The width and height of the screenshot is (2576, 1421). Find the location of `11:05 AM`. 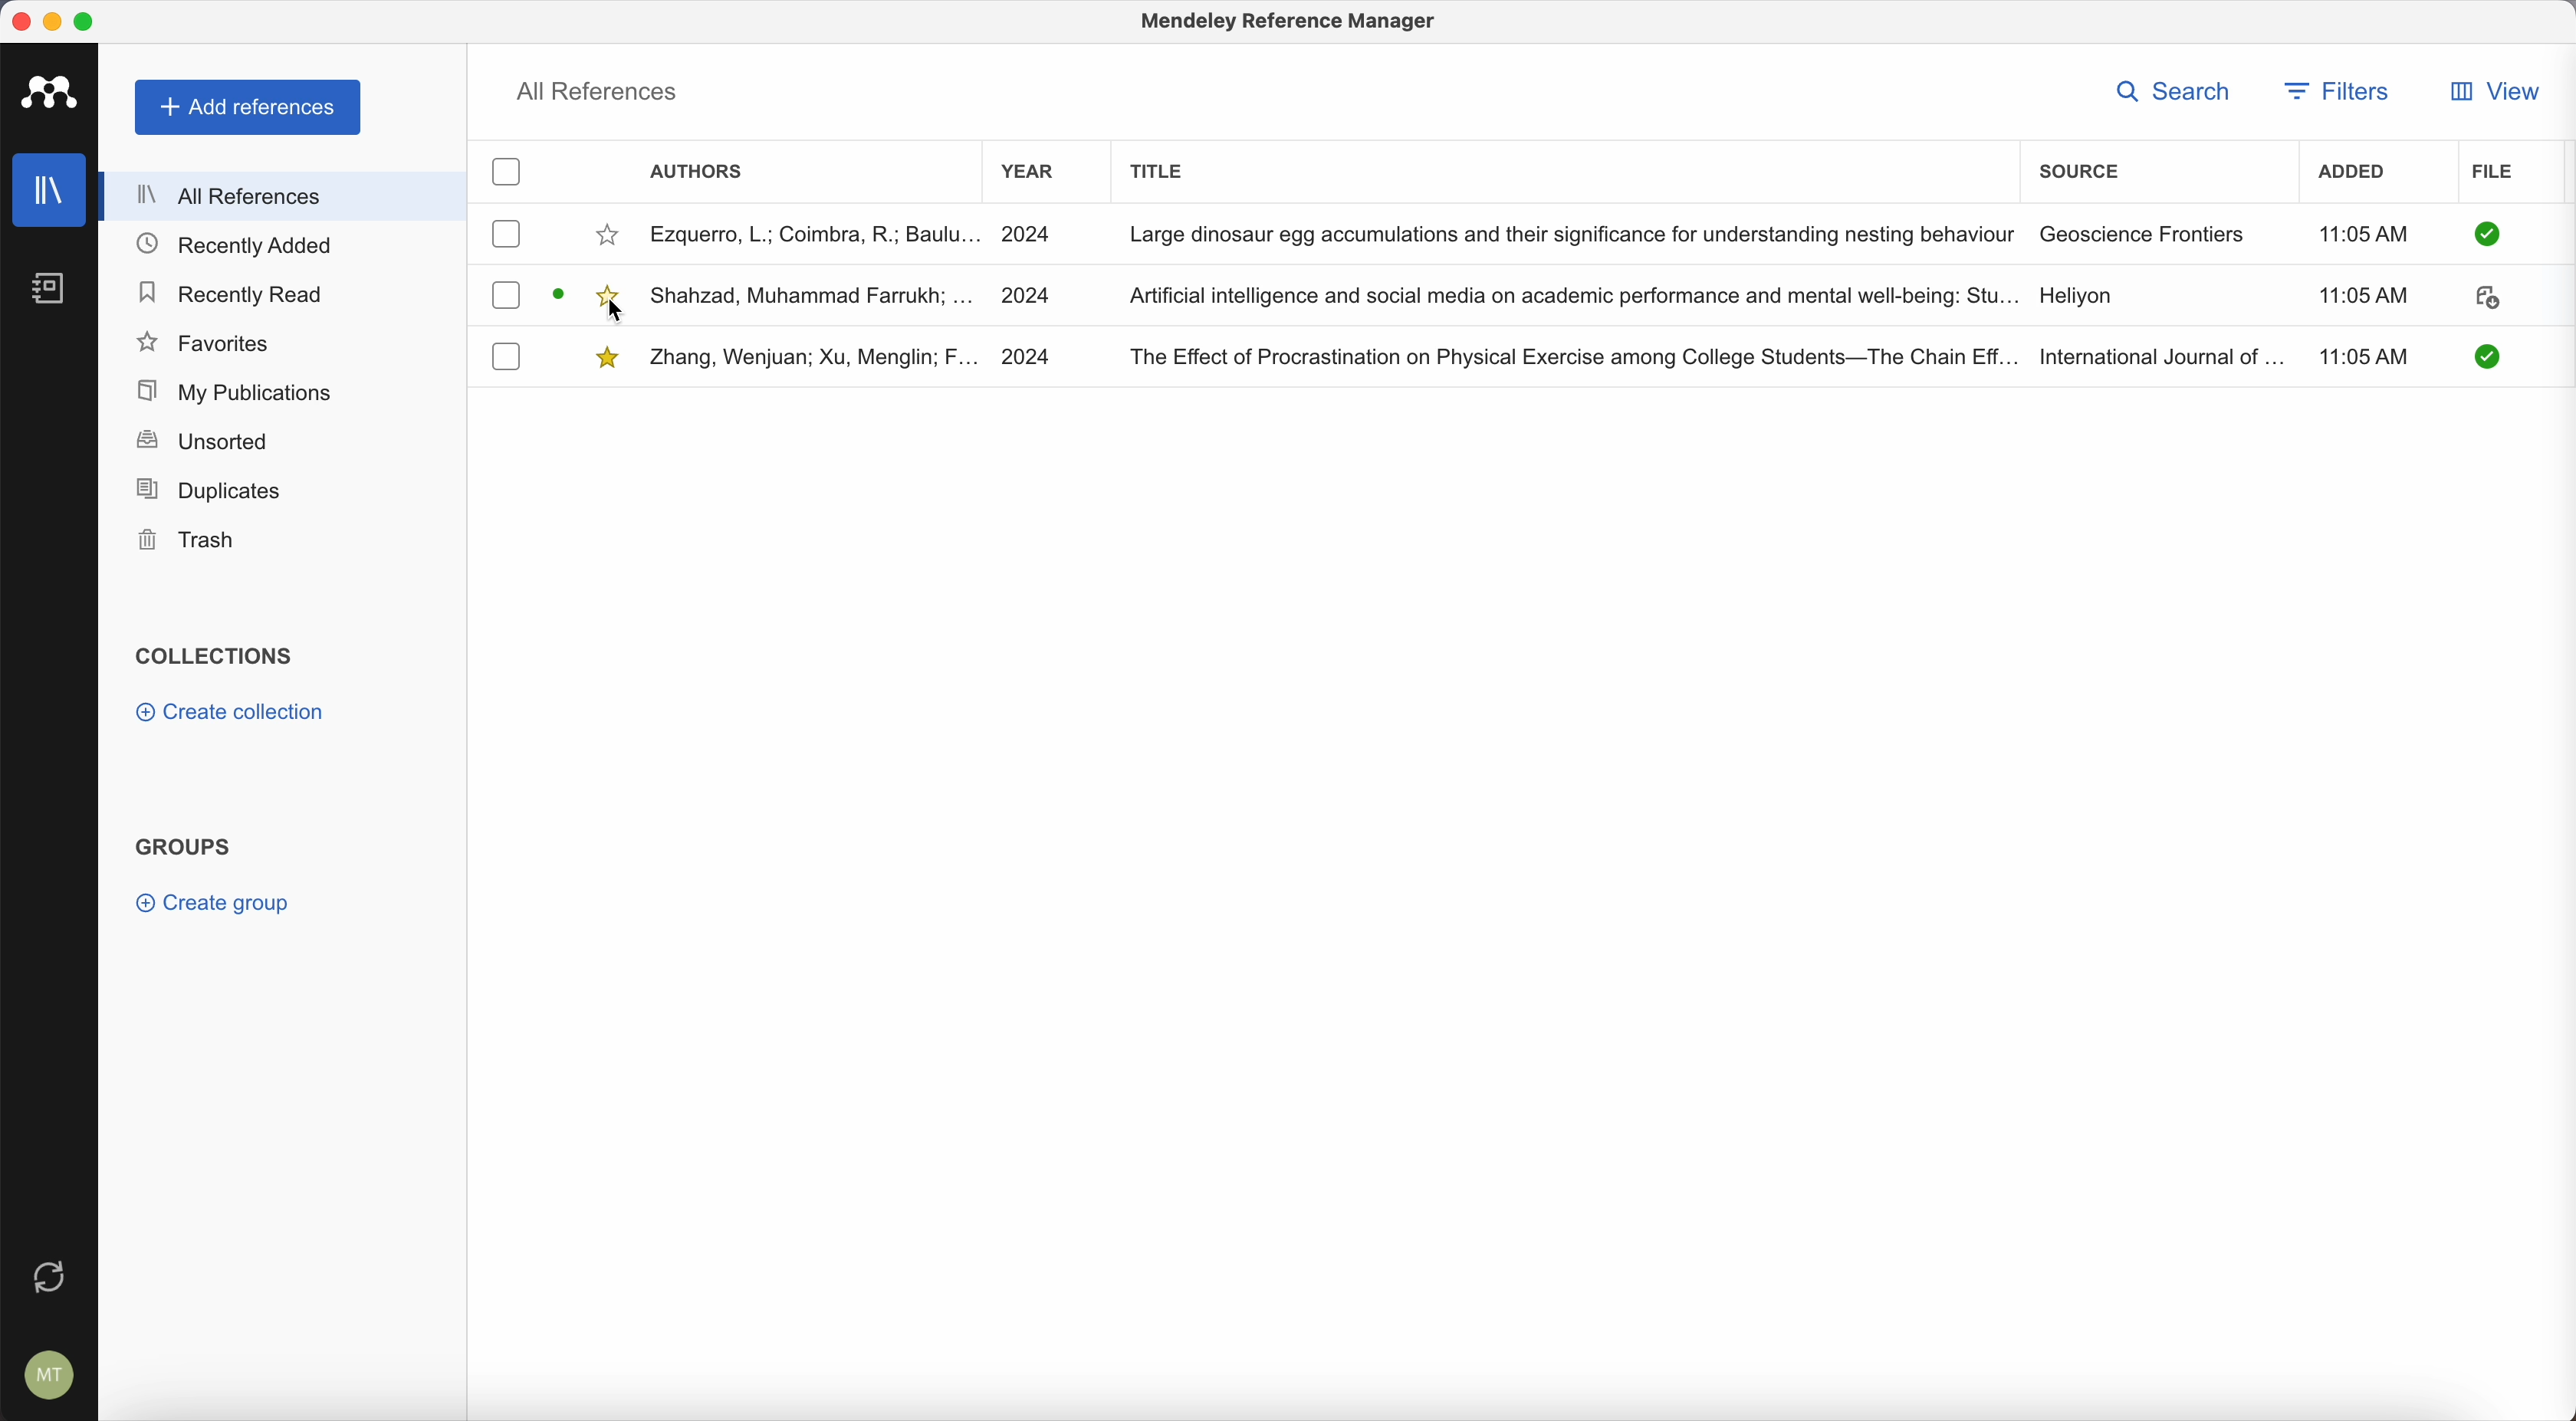

11:05 AM is located at coordinates (2362, 298).